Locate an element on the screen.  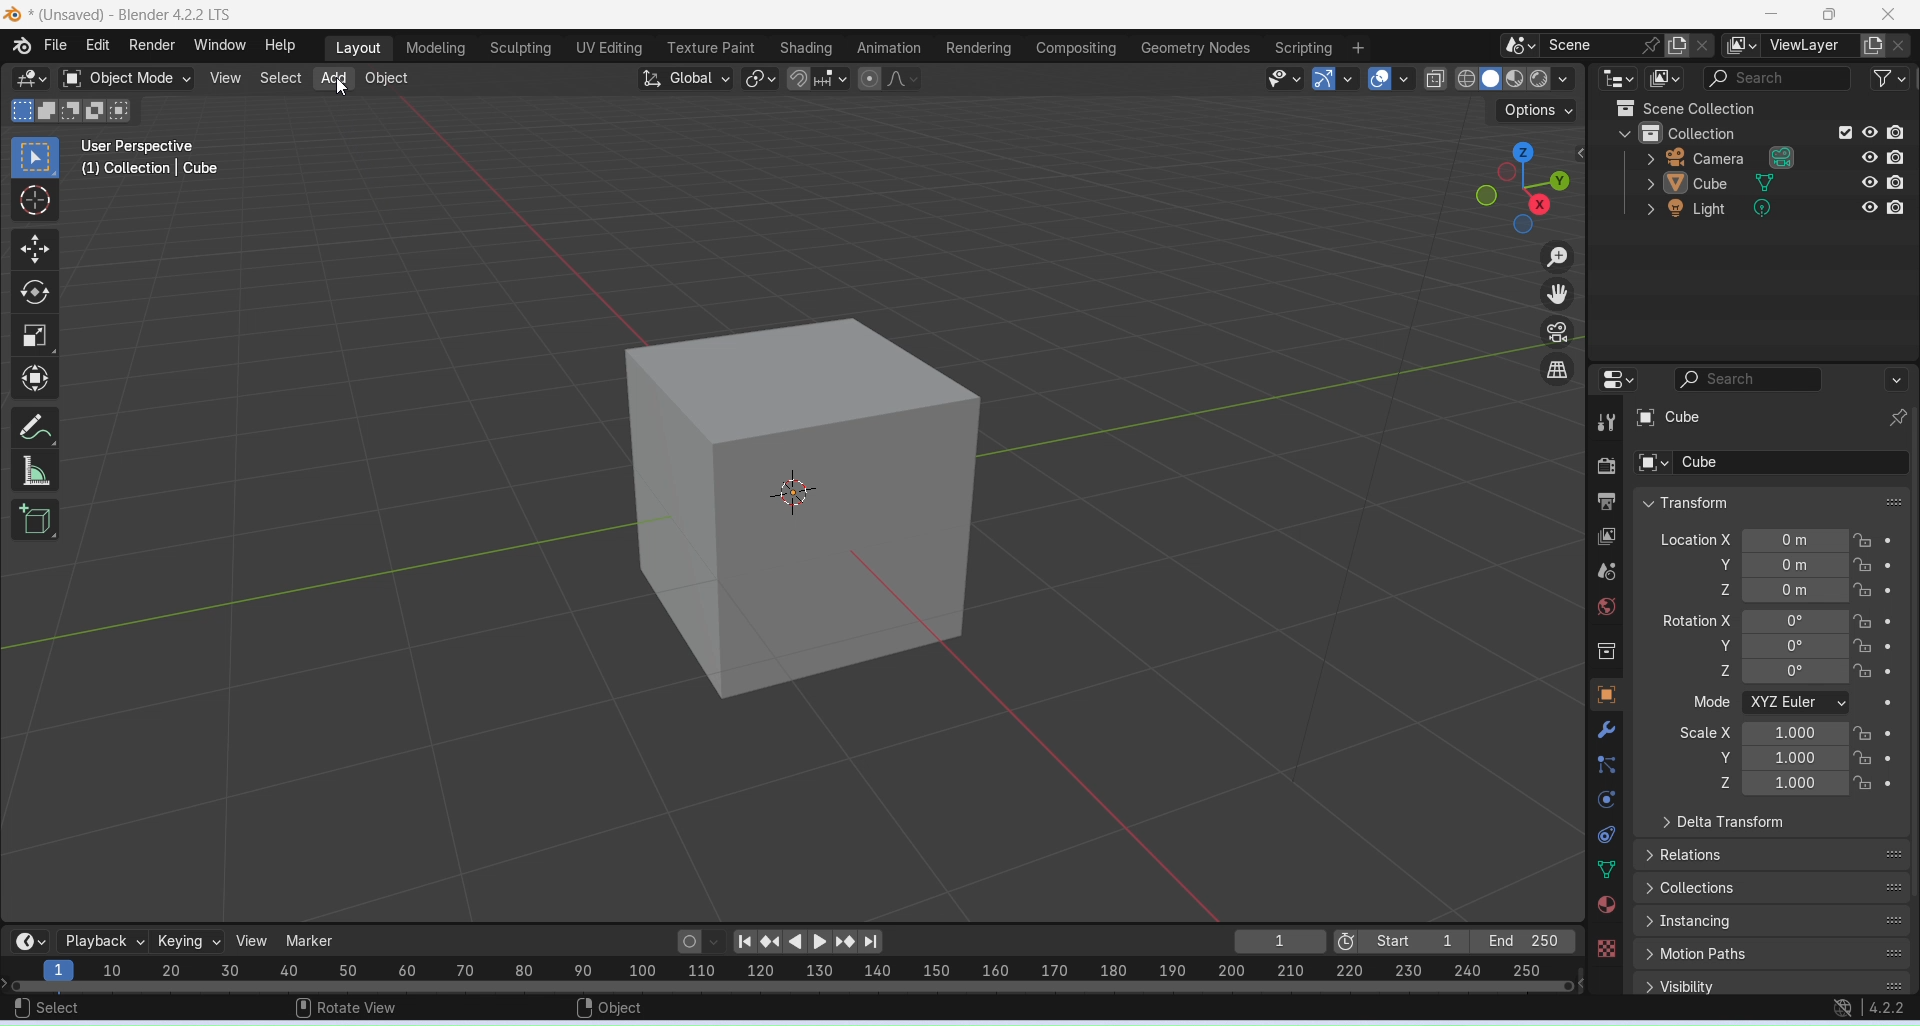
Snap is located at coordinates (799, 79).